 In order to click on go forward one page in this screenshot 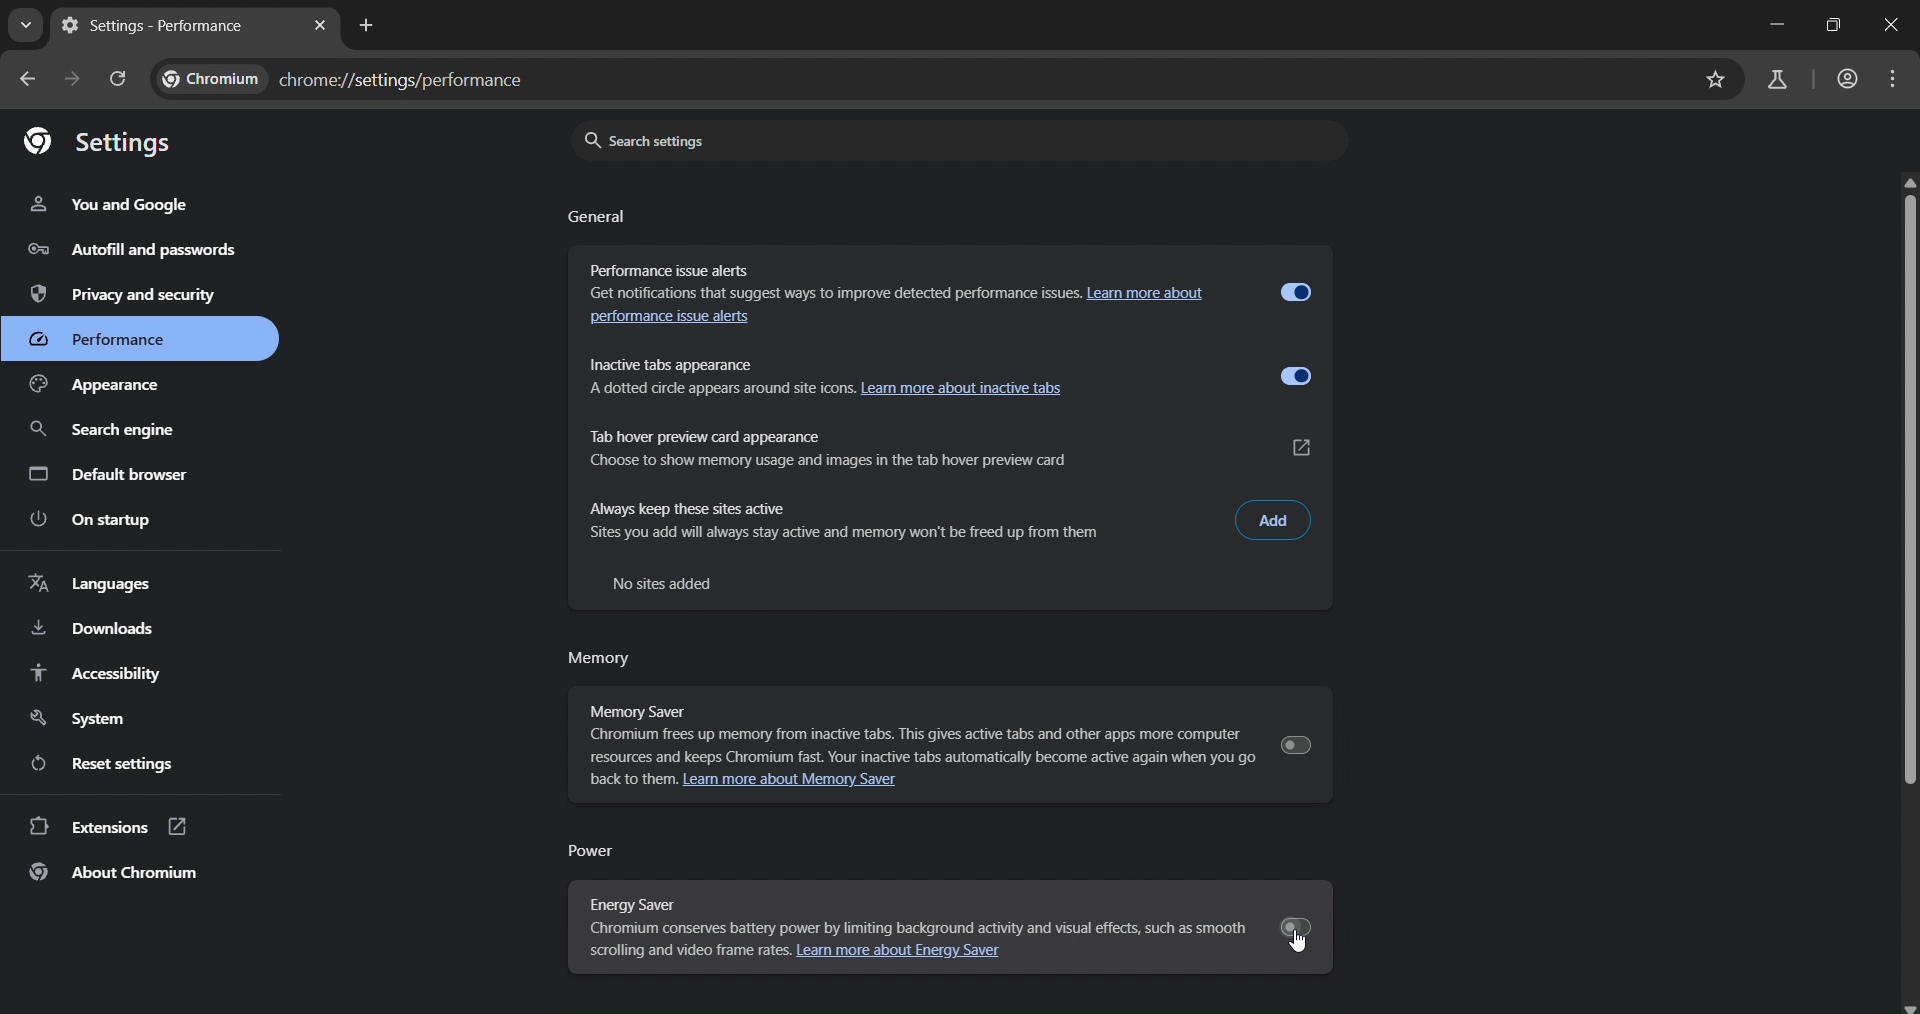, I will do `click(71, 79)`.